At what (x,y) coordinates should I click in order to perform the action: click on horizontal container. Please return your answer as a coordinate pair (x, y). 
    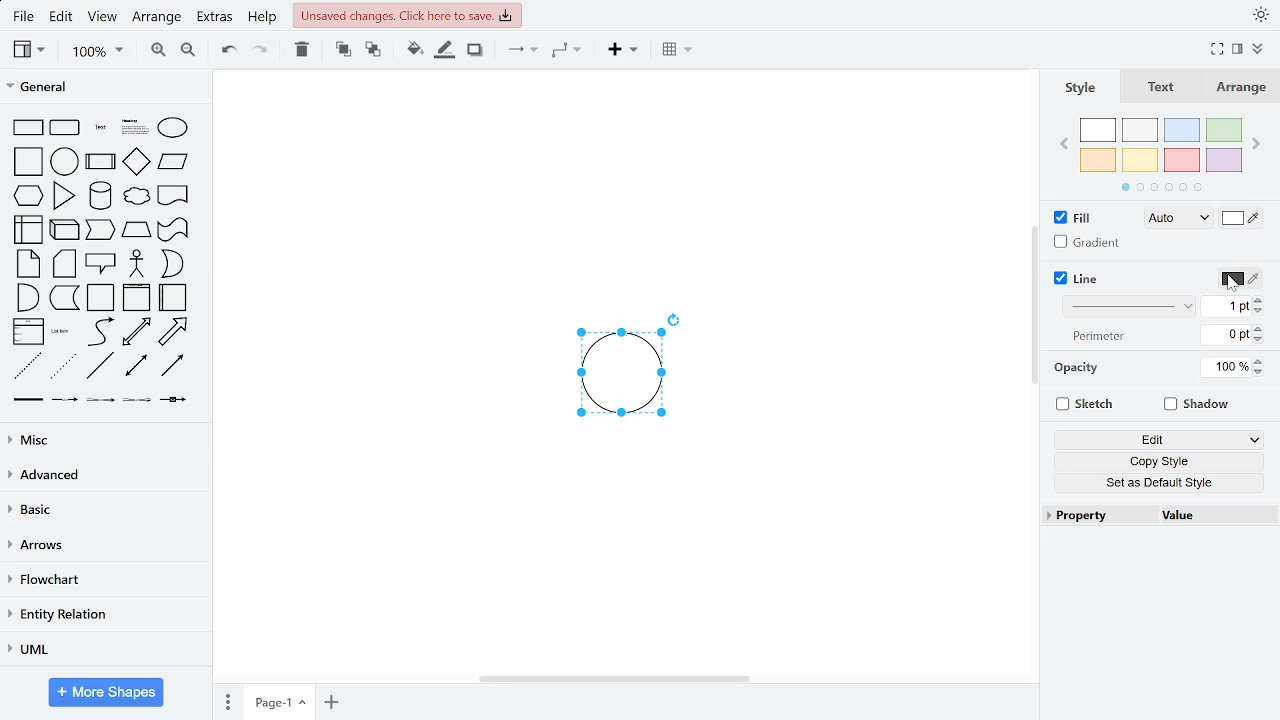
    Looking at the image, I should click on (174, 297).